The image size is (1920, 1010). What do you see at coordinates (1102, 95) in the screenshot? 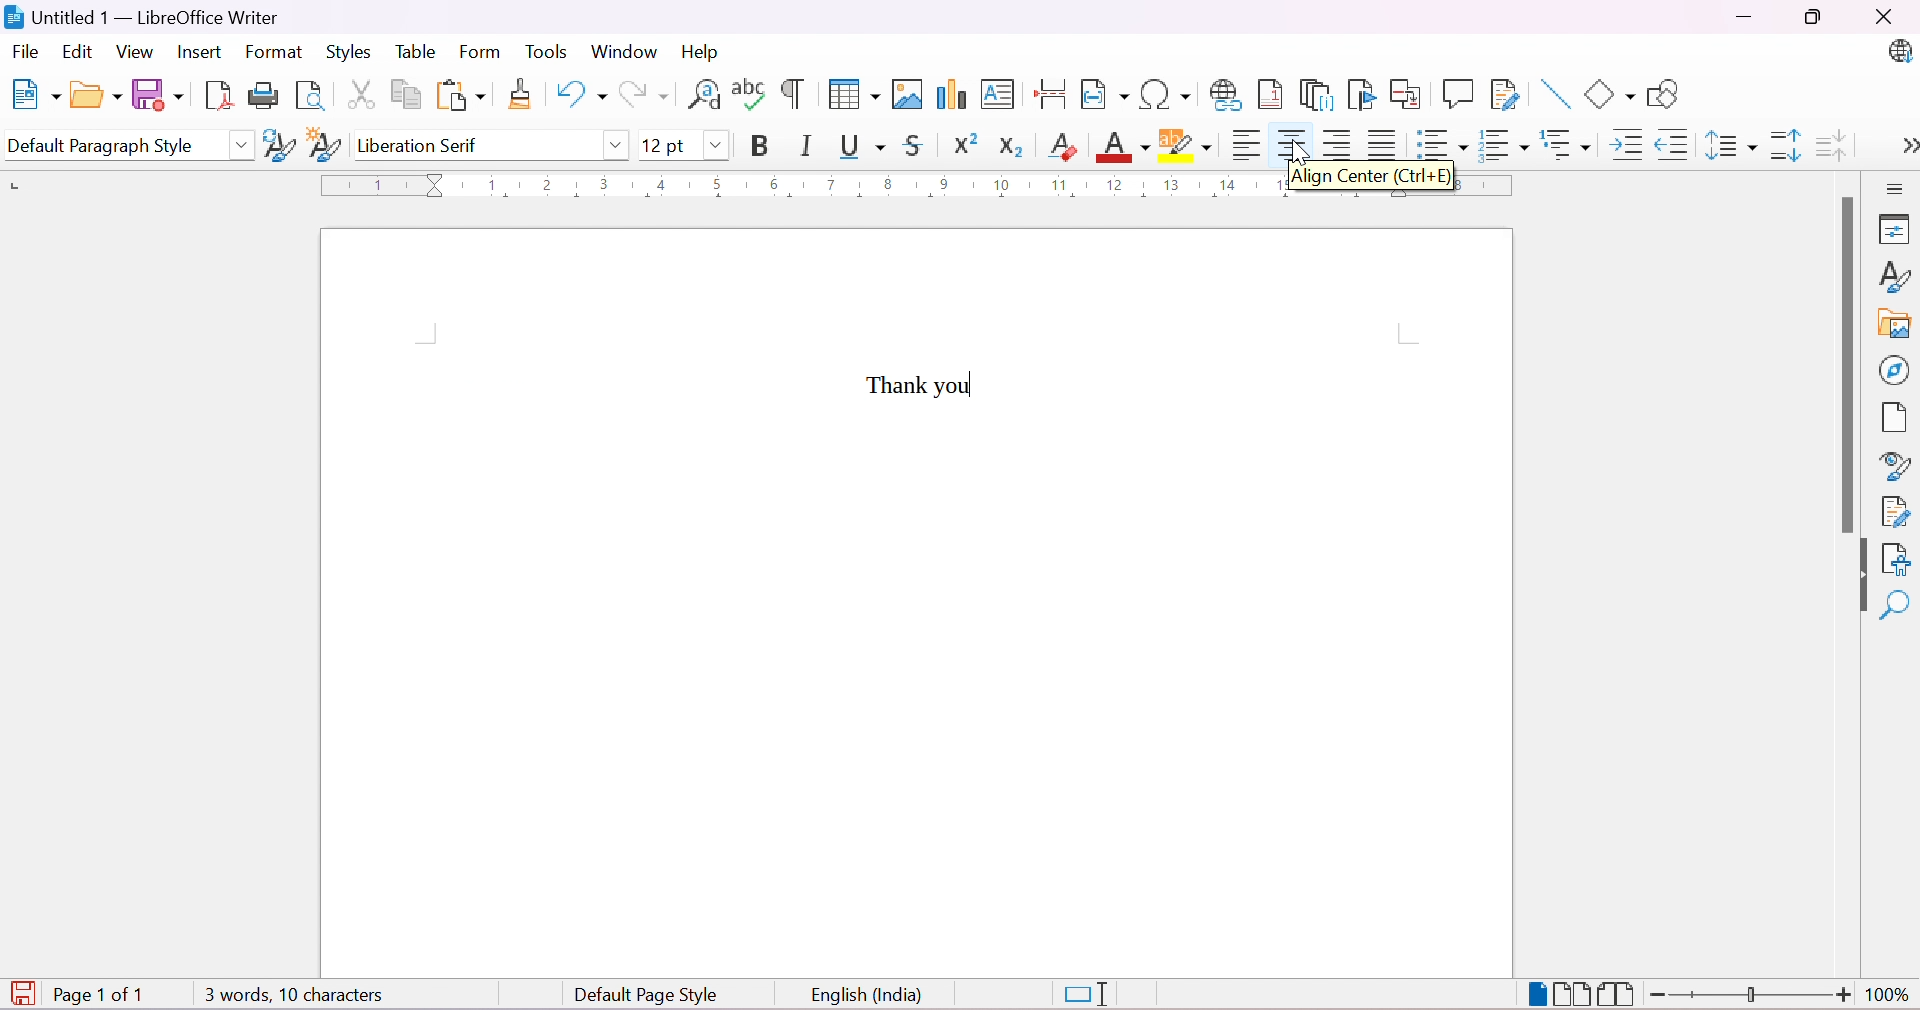
I see `Insert Field` at bounding box center [1102, 95].